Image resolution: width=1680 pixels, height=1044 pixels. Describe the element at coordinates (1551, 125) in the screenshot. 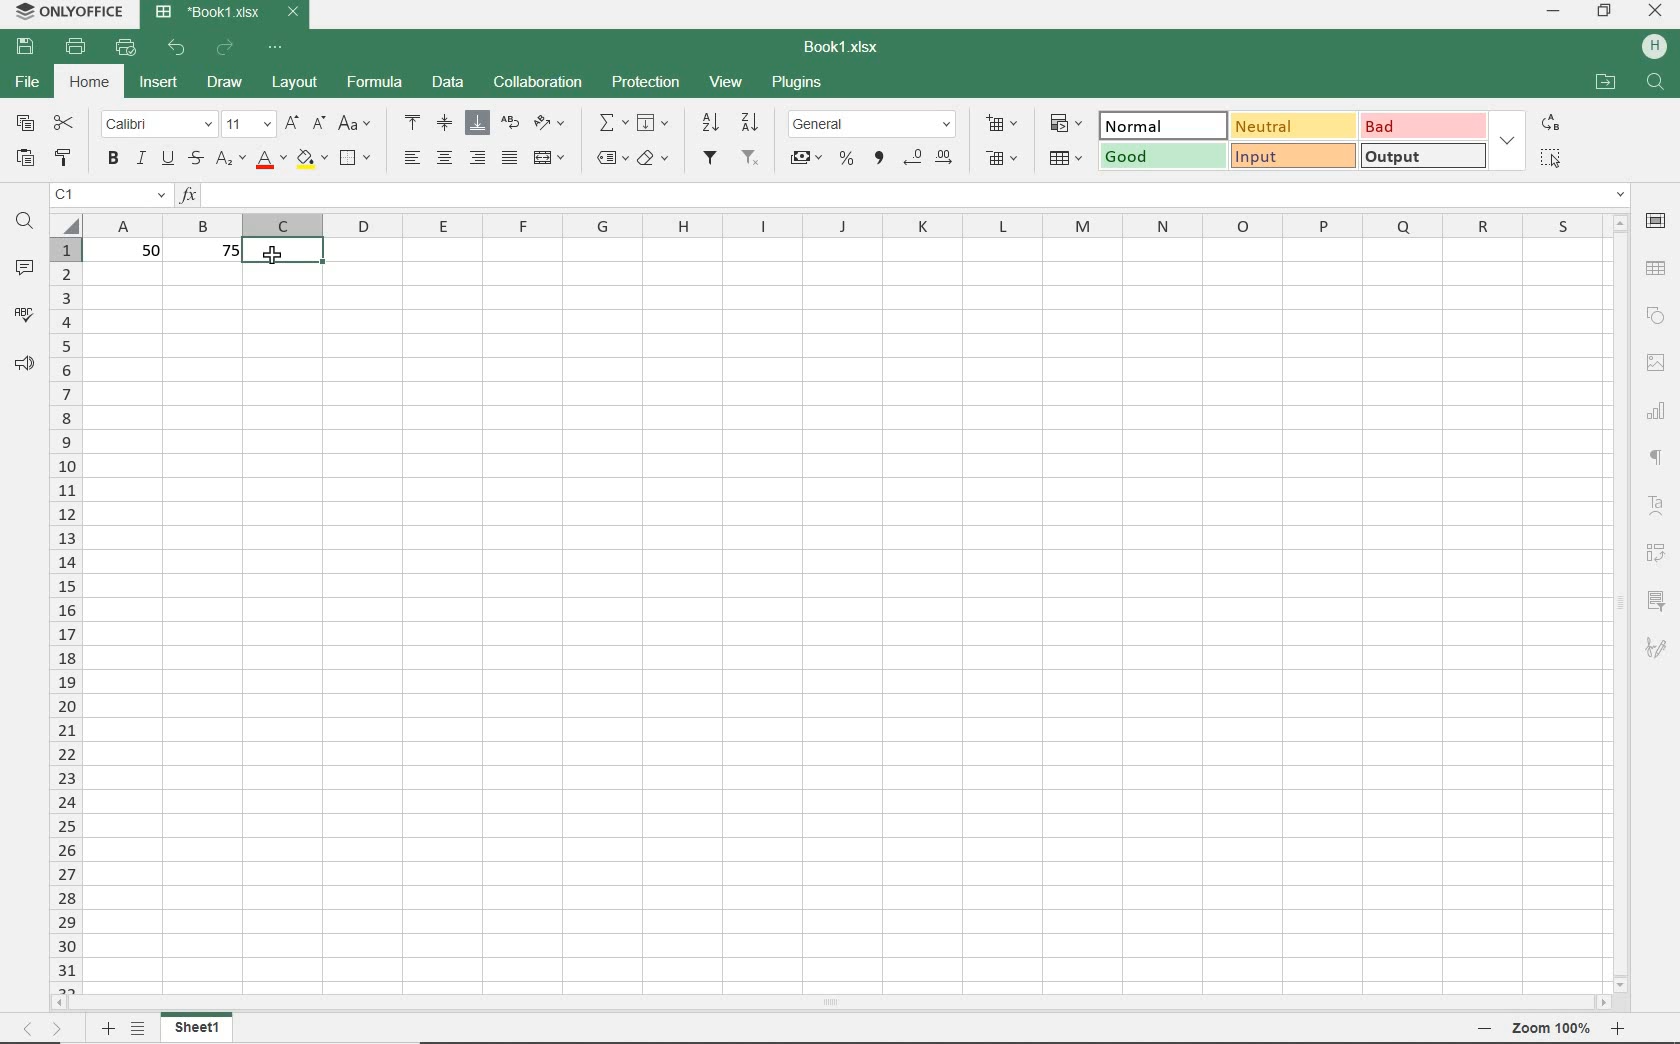

I see `replace` at that location.